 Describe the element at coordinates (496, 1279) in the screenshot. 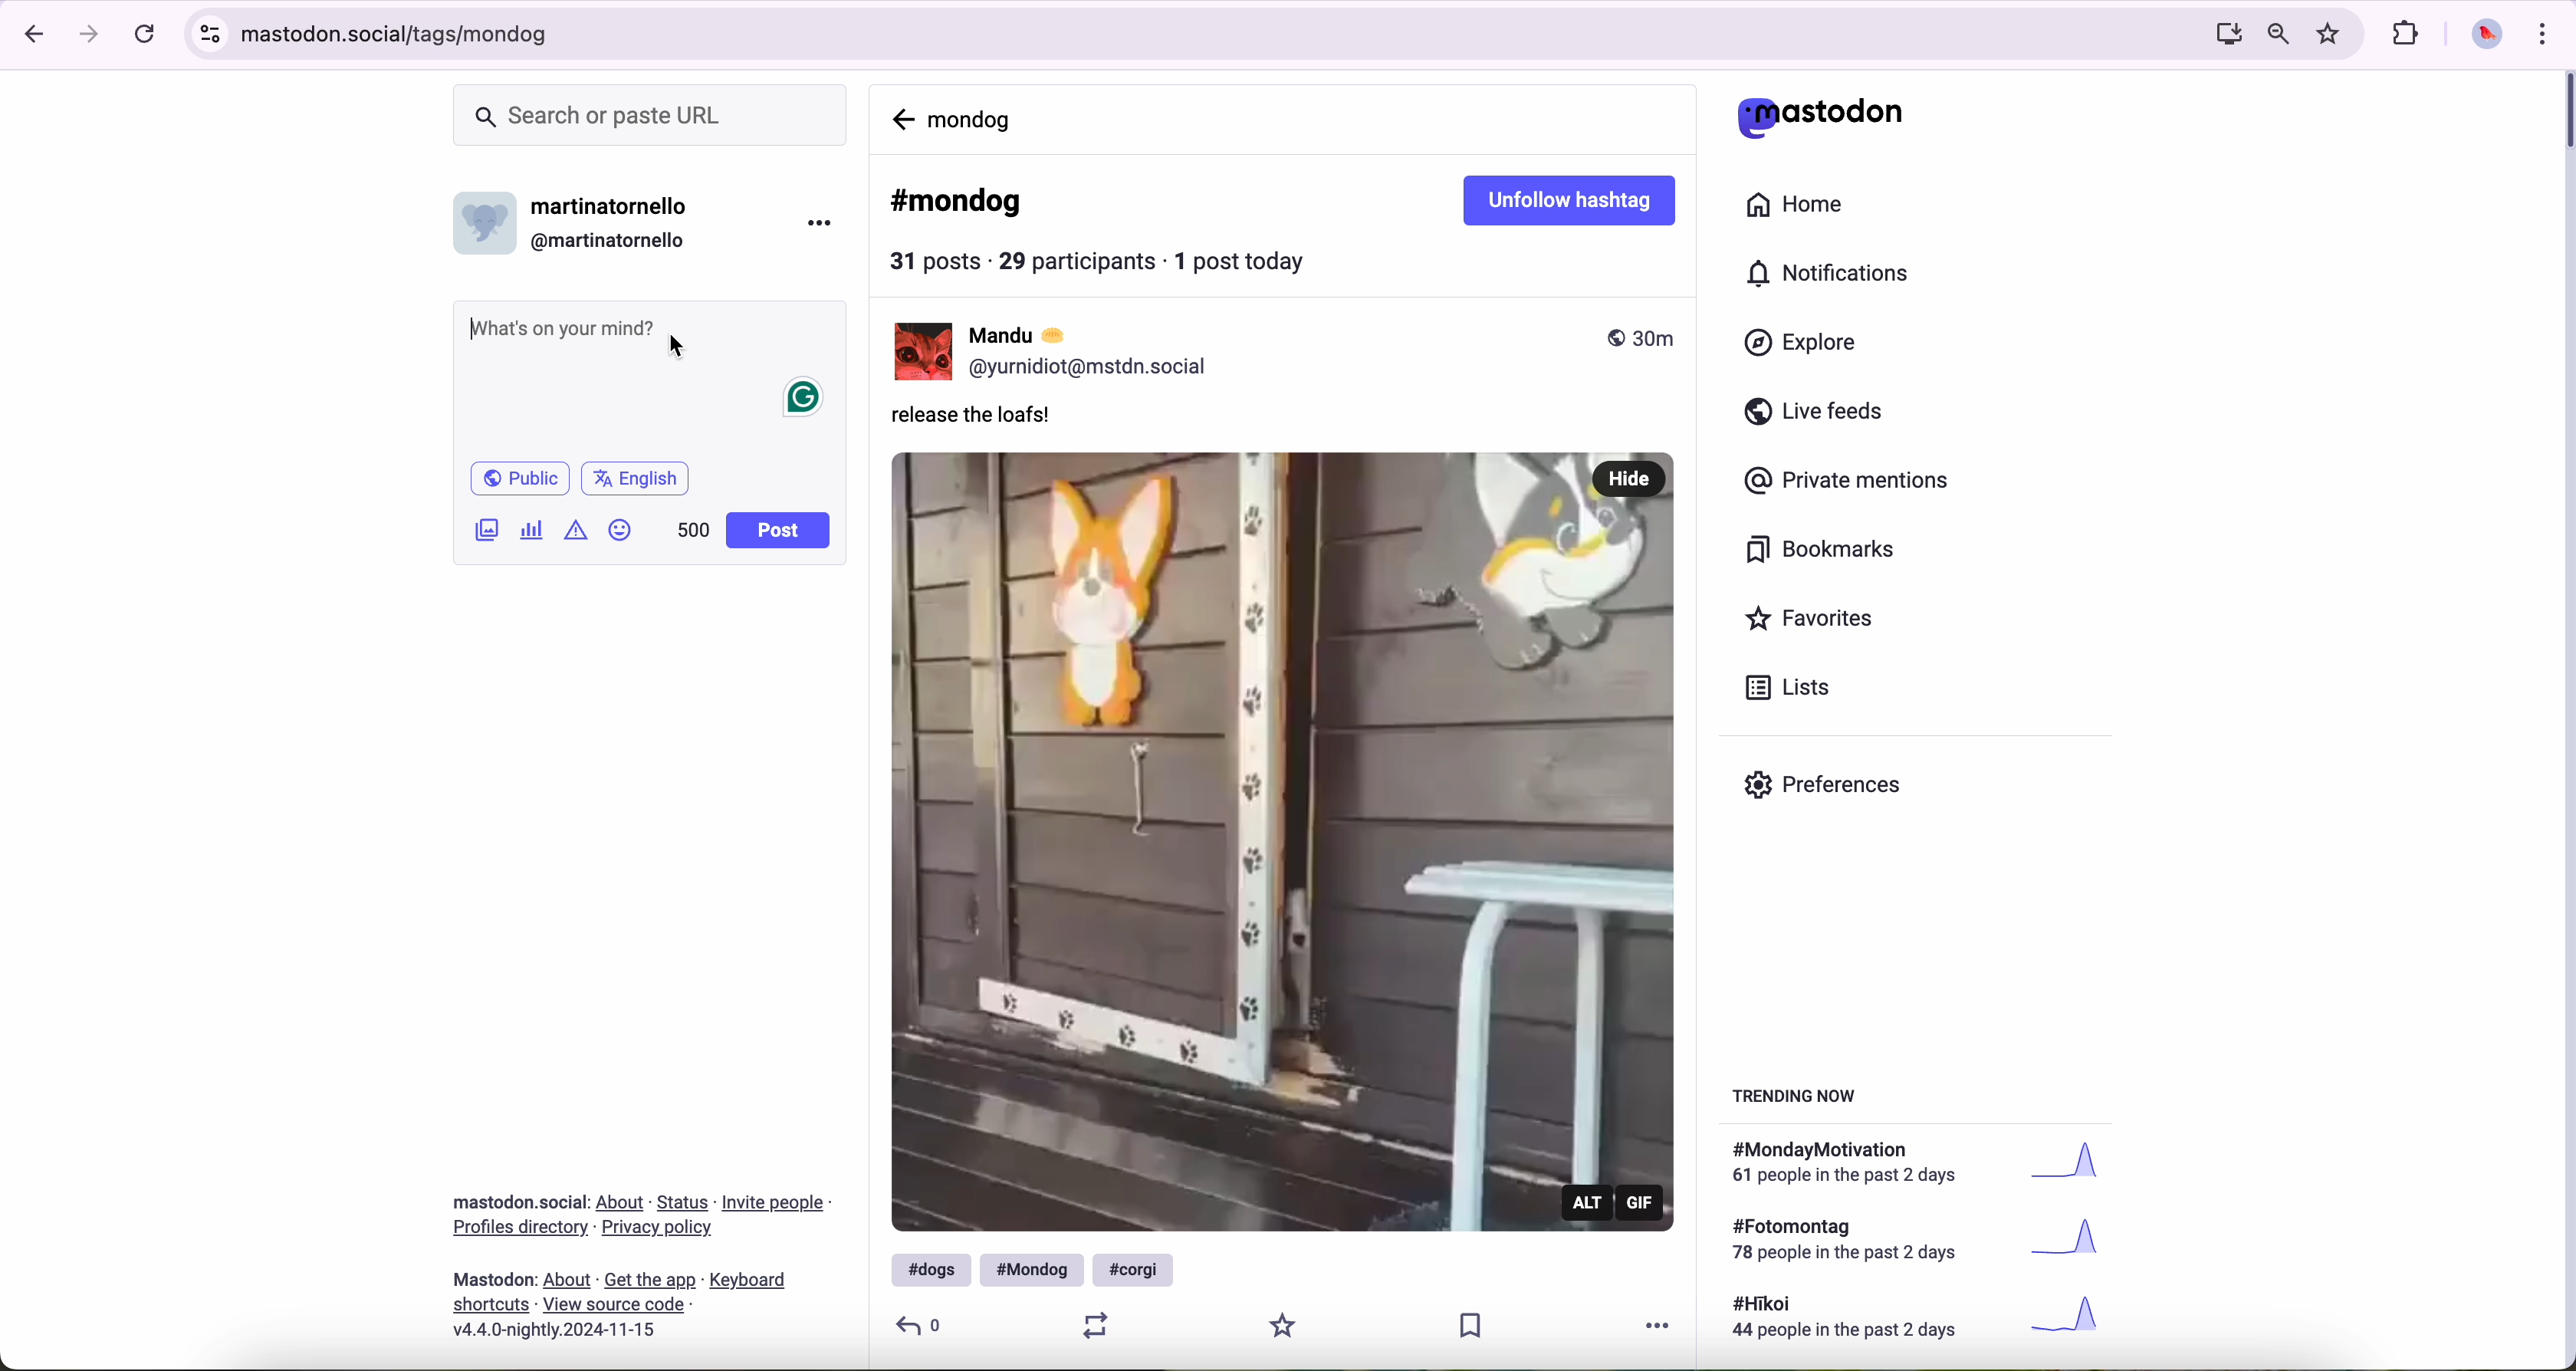

I see `mastodon` at that location.